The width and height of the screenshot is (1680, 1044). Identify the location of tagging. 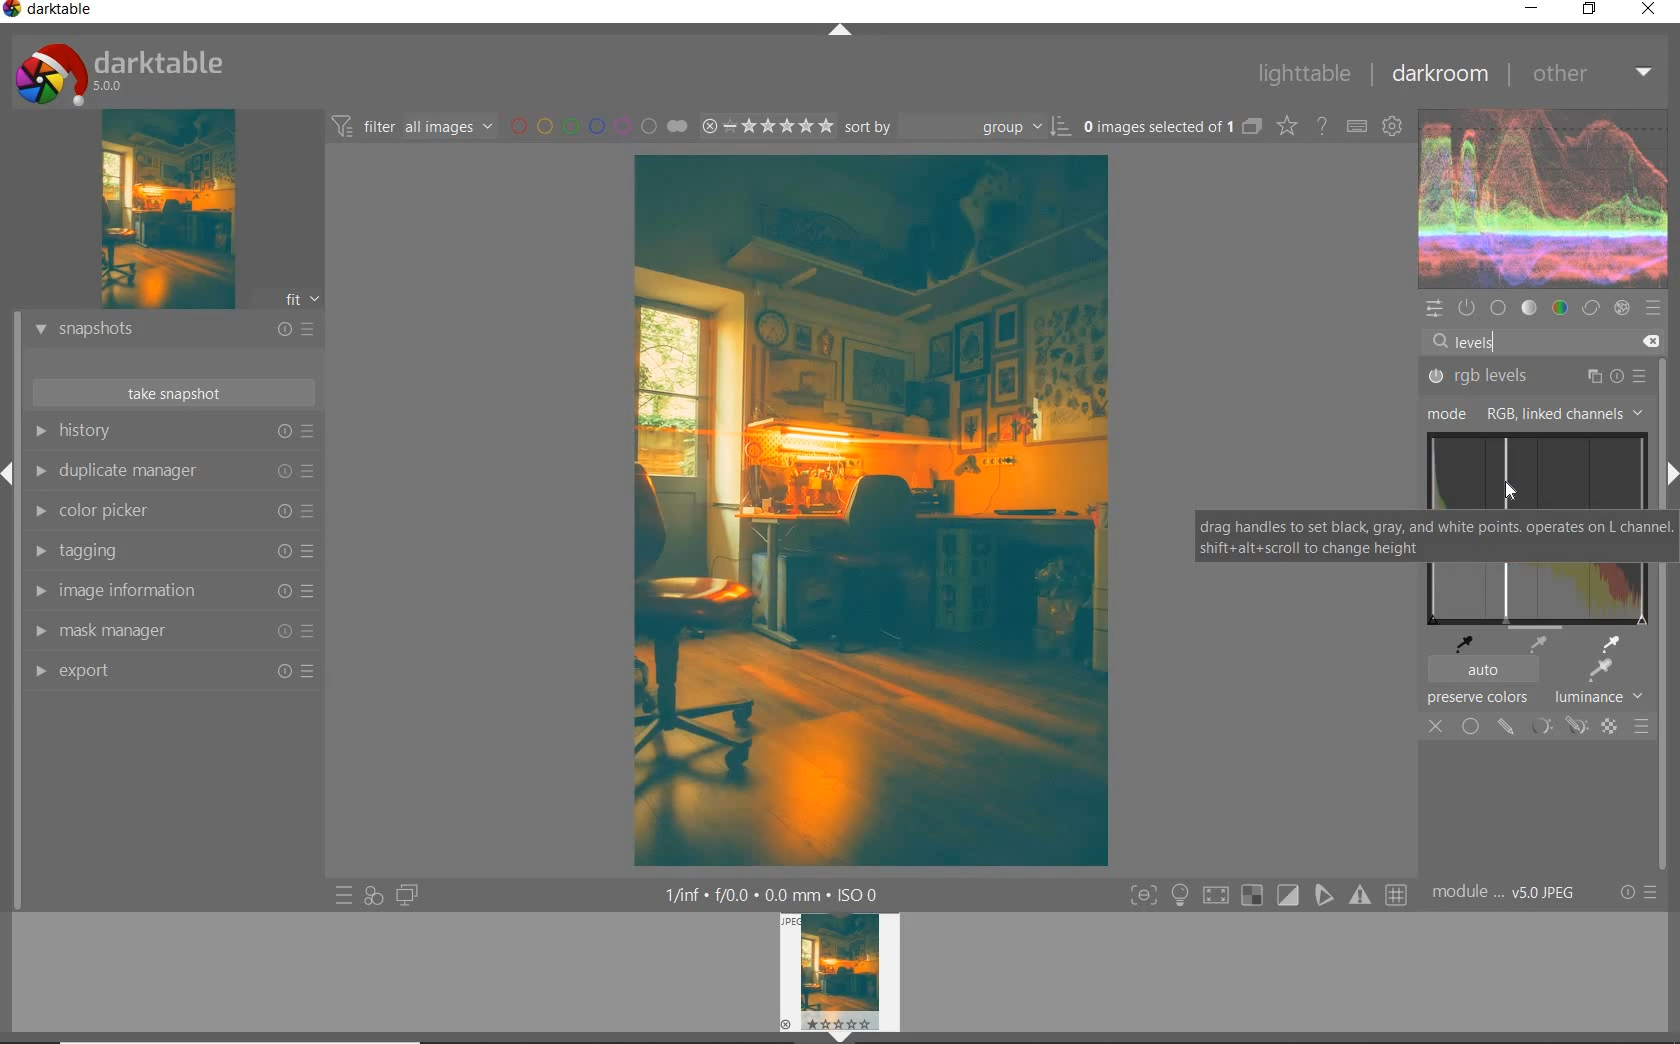
(168, 548).